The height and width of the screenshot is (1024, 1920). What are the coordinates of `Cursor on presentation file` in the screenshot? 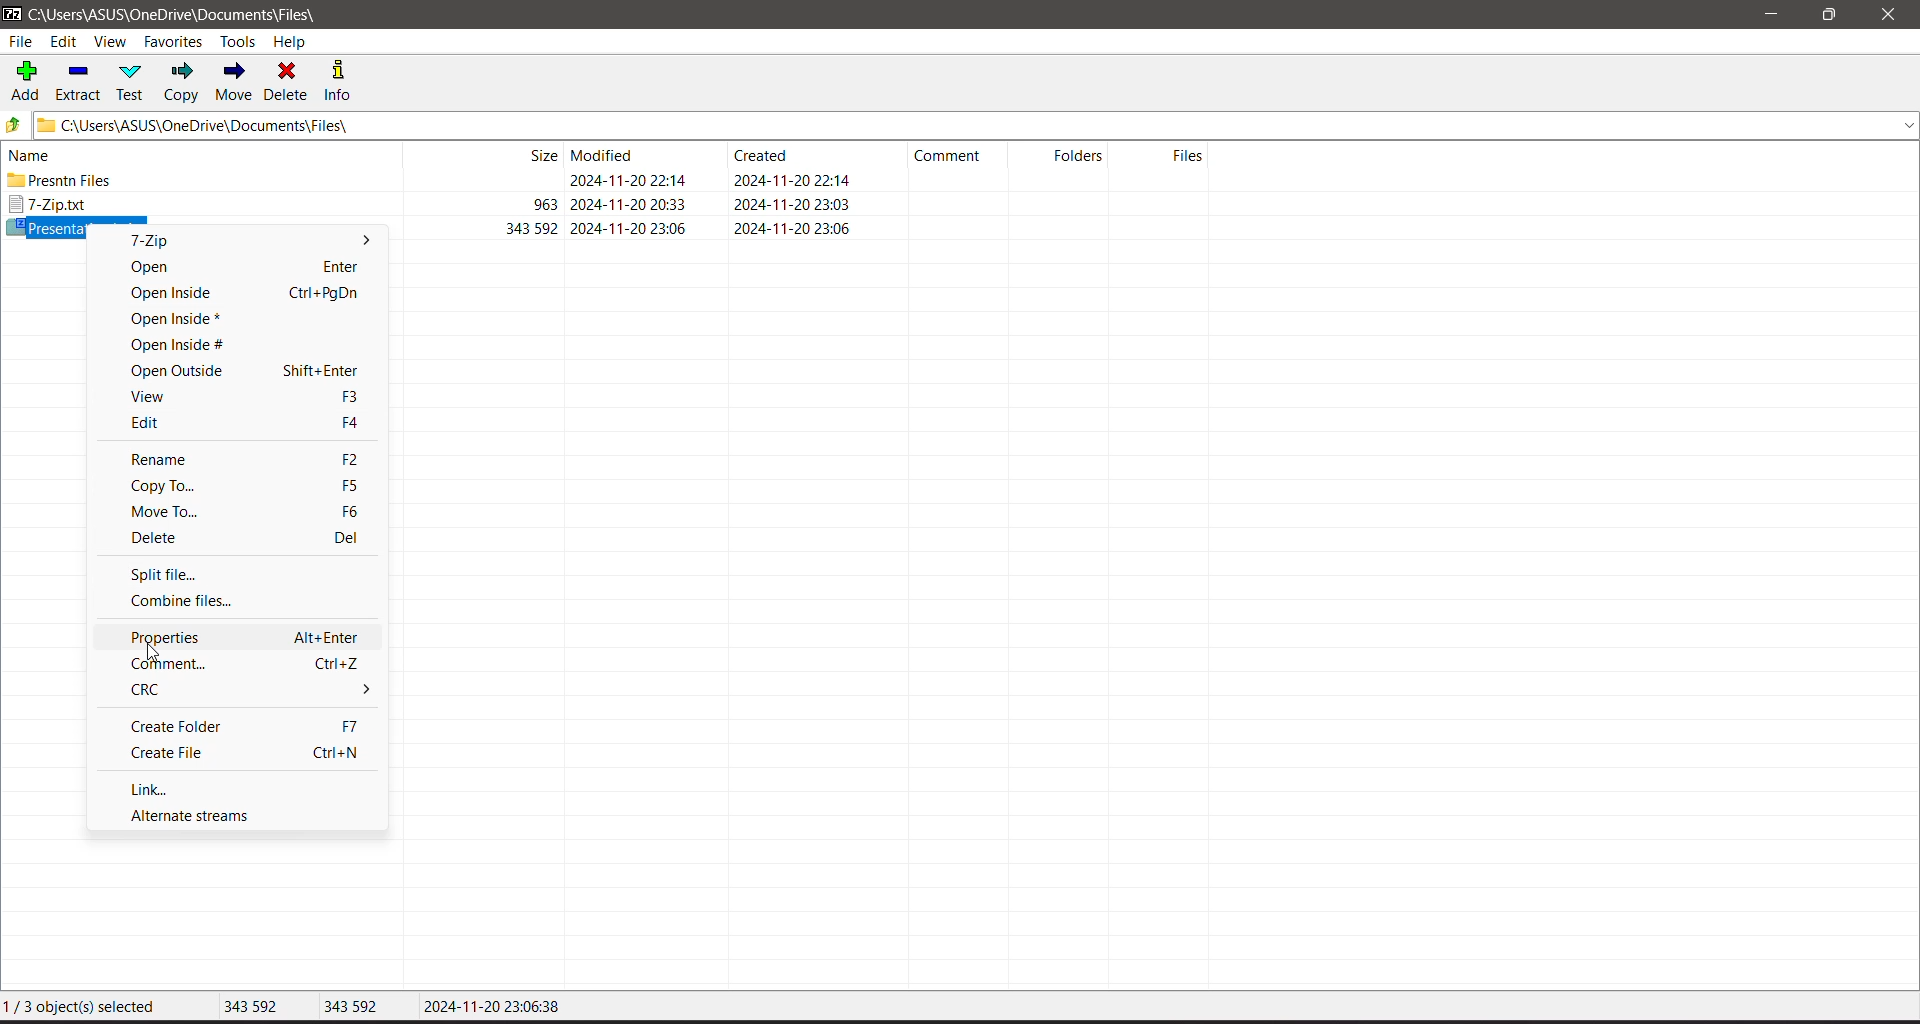 It's located at (434, 224).